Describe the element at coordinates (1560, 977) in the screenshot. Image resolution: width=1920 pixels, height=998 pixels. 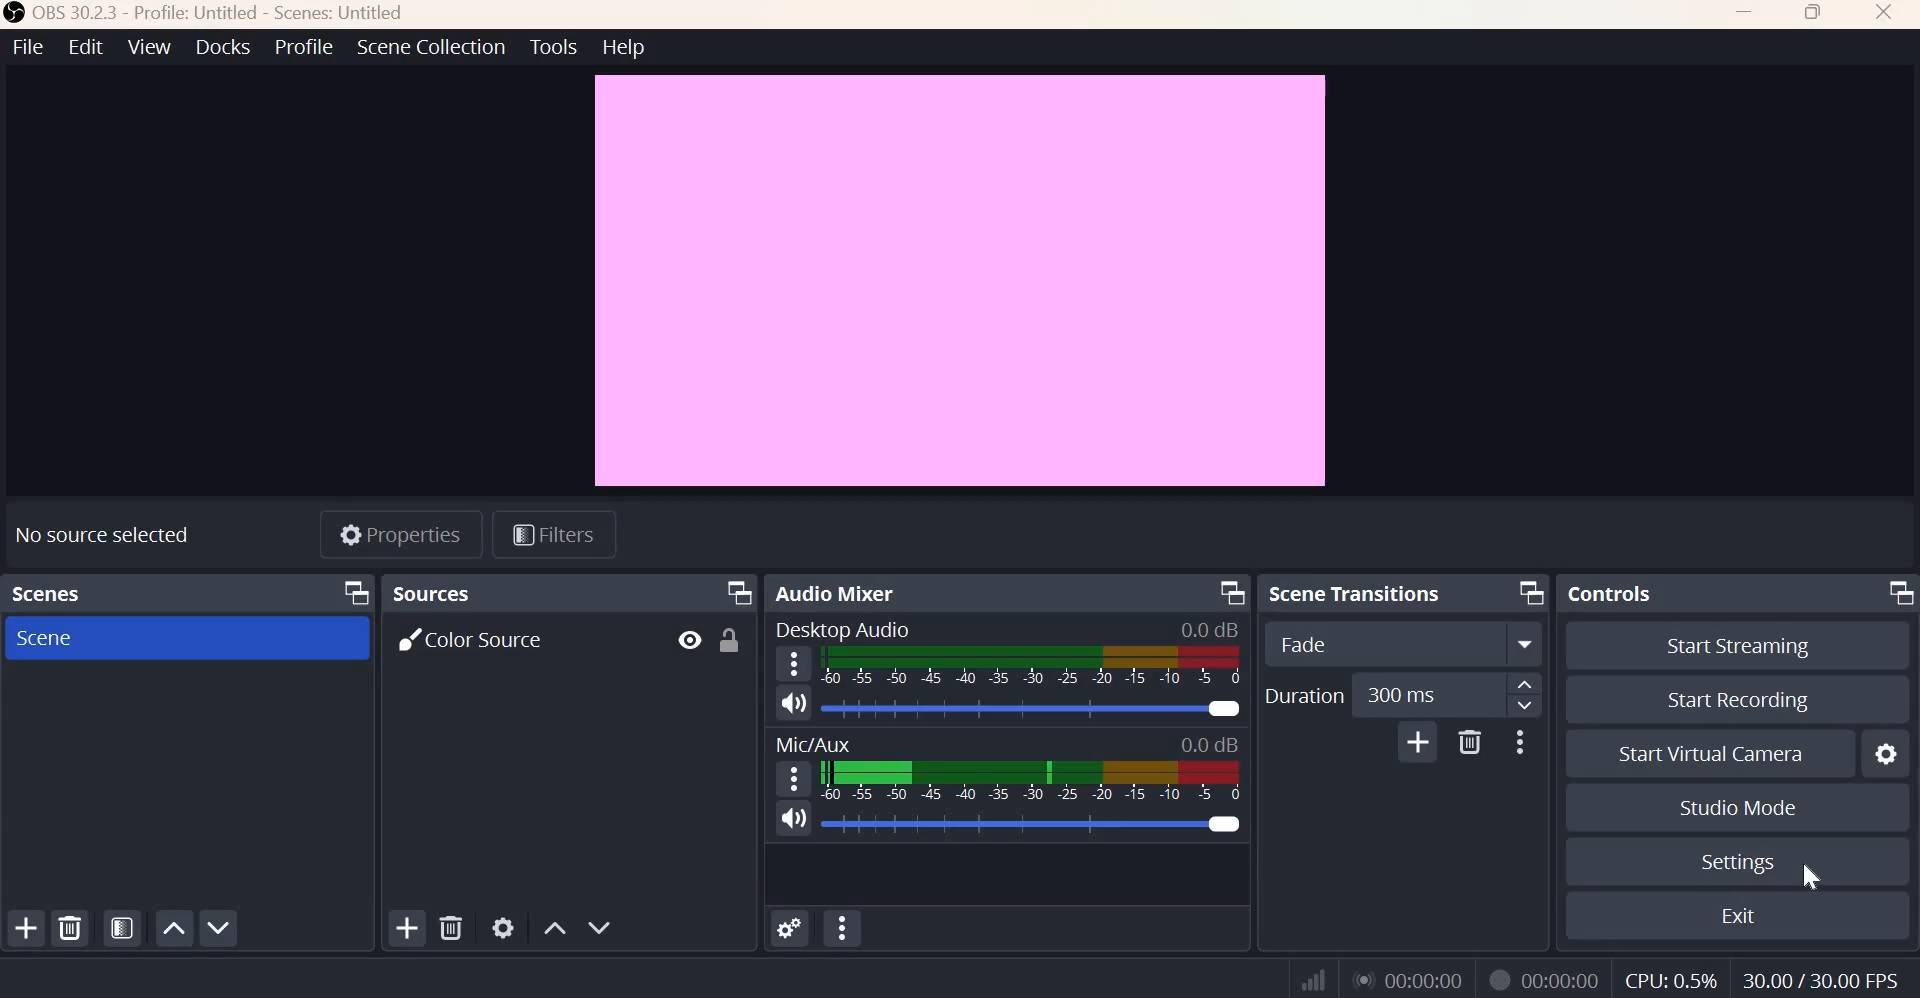
I see `Recording Timer` at that location.